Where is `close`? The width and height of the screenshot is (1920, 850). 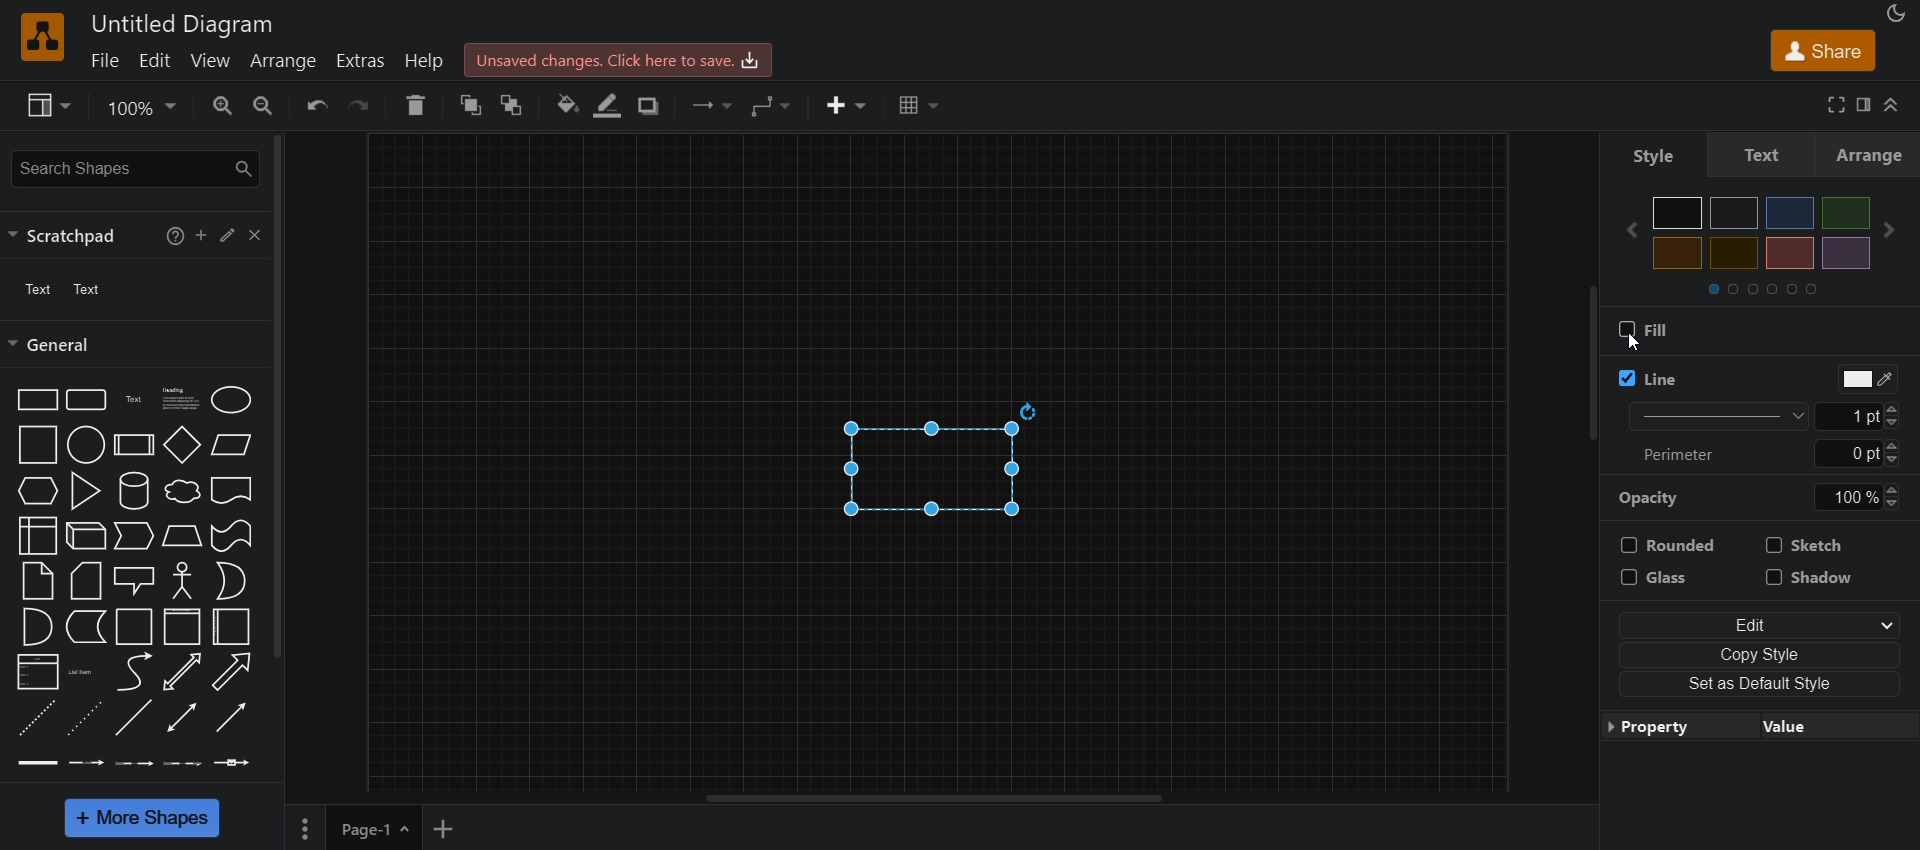
close is located at coordinates (258, 237).